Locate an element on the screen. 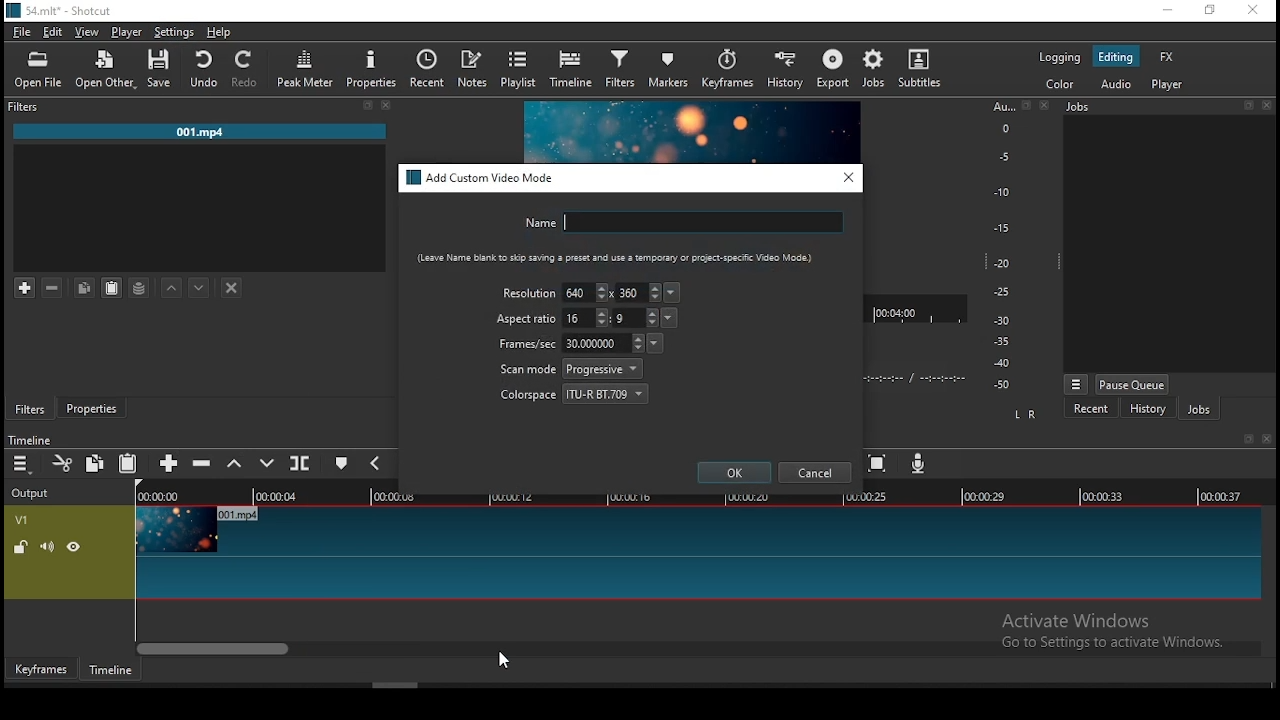  create/edit marker is located at coordinates (341, 466).